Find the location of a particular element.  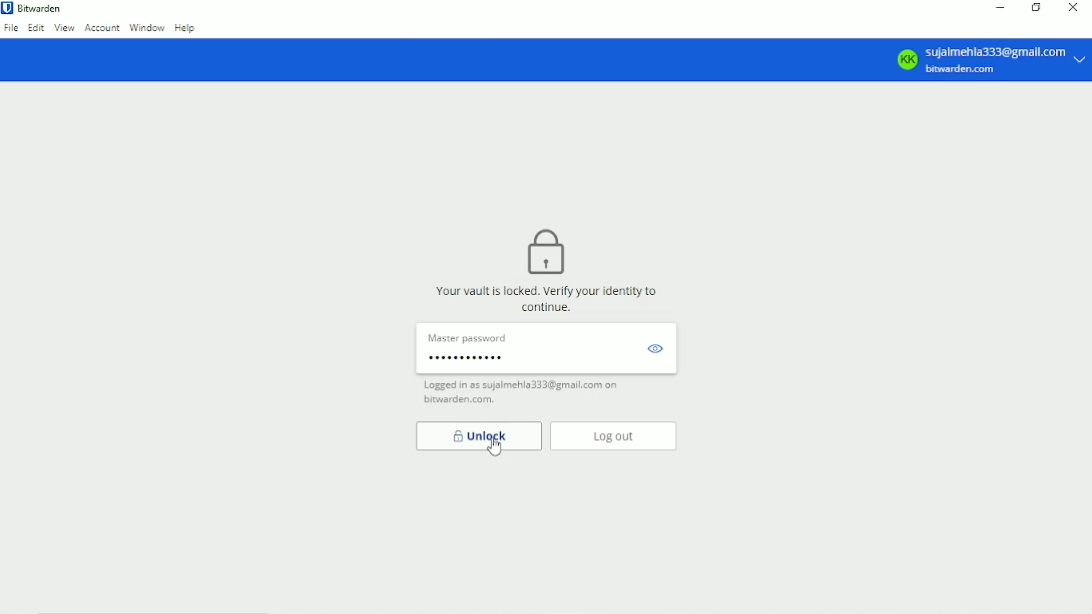

logged in as sujalmehta333@gmail.com on bitwarden.com is located at coordinates (527, 393).